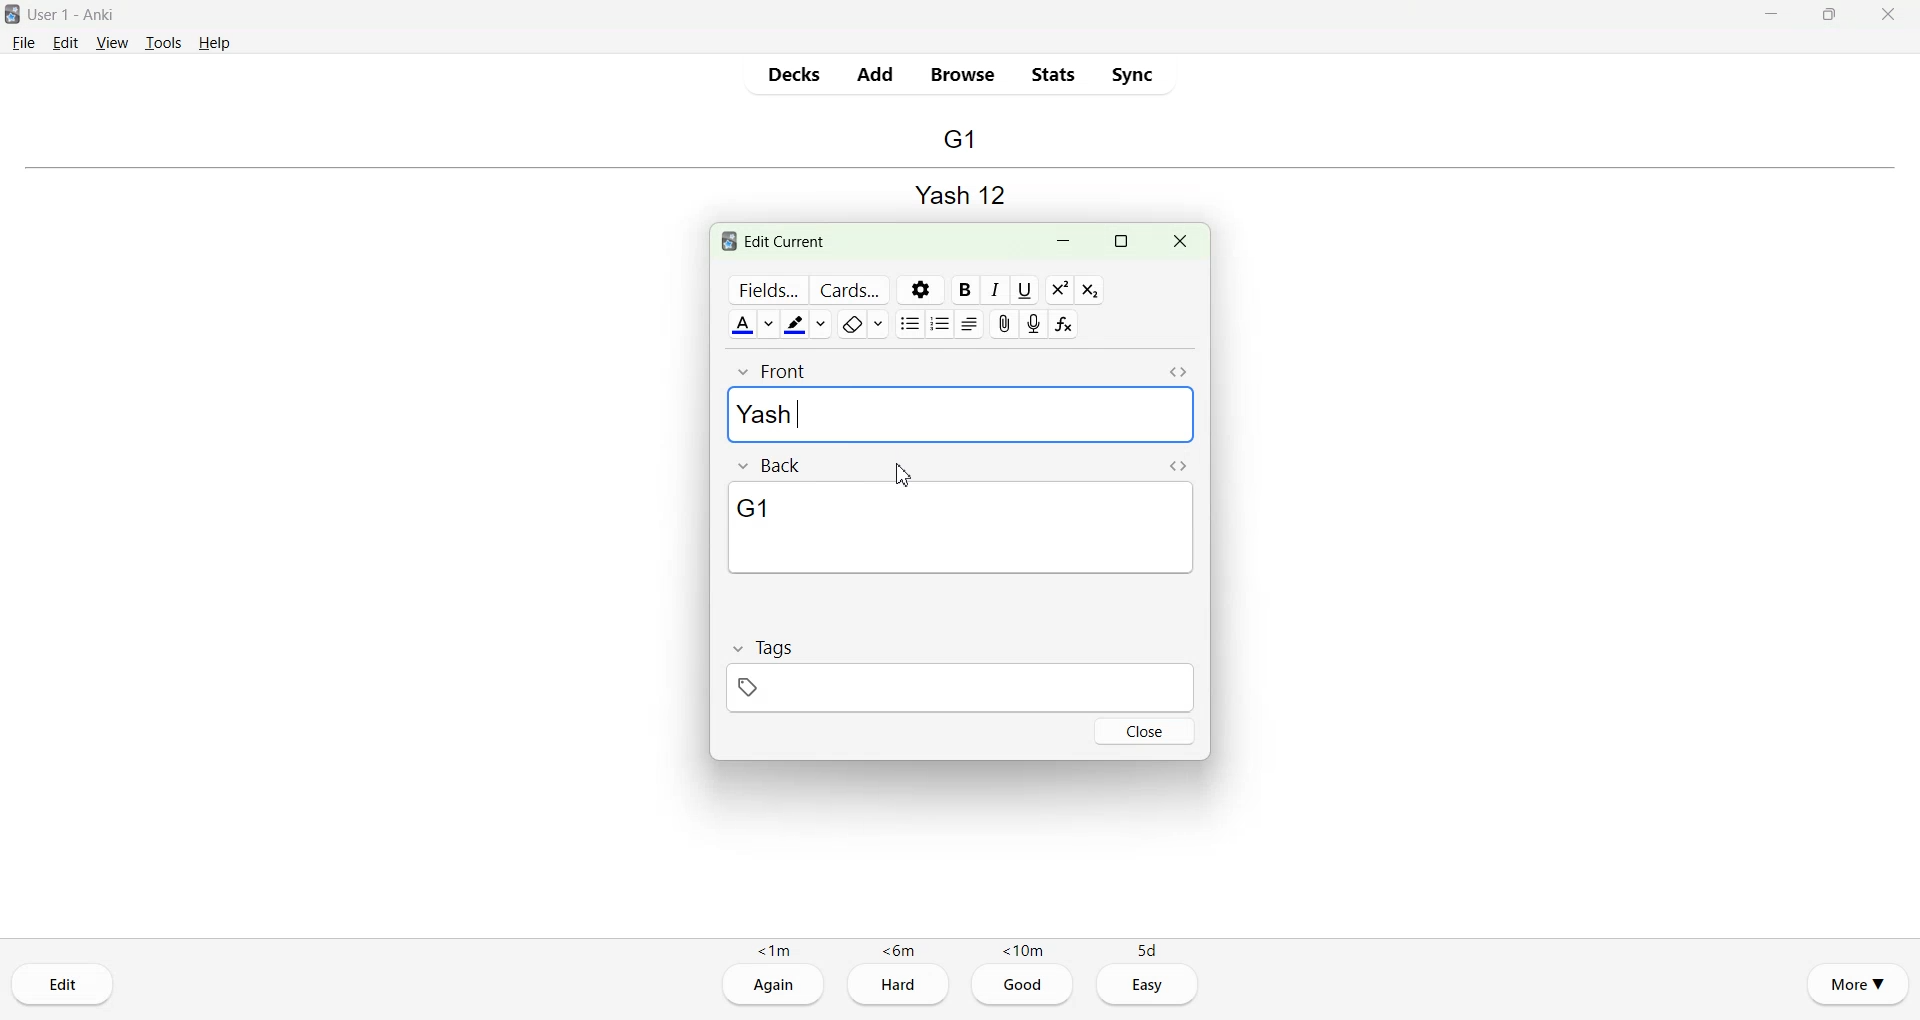  Describe the element at coordinates (853, 324) in the screenshot. I see `Remove Formatting` at that location.